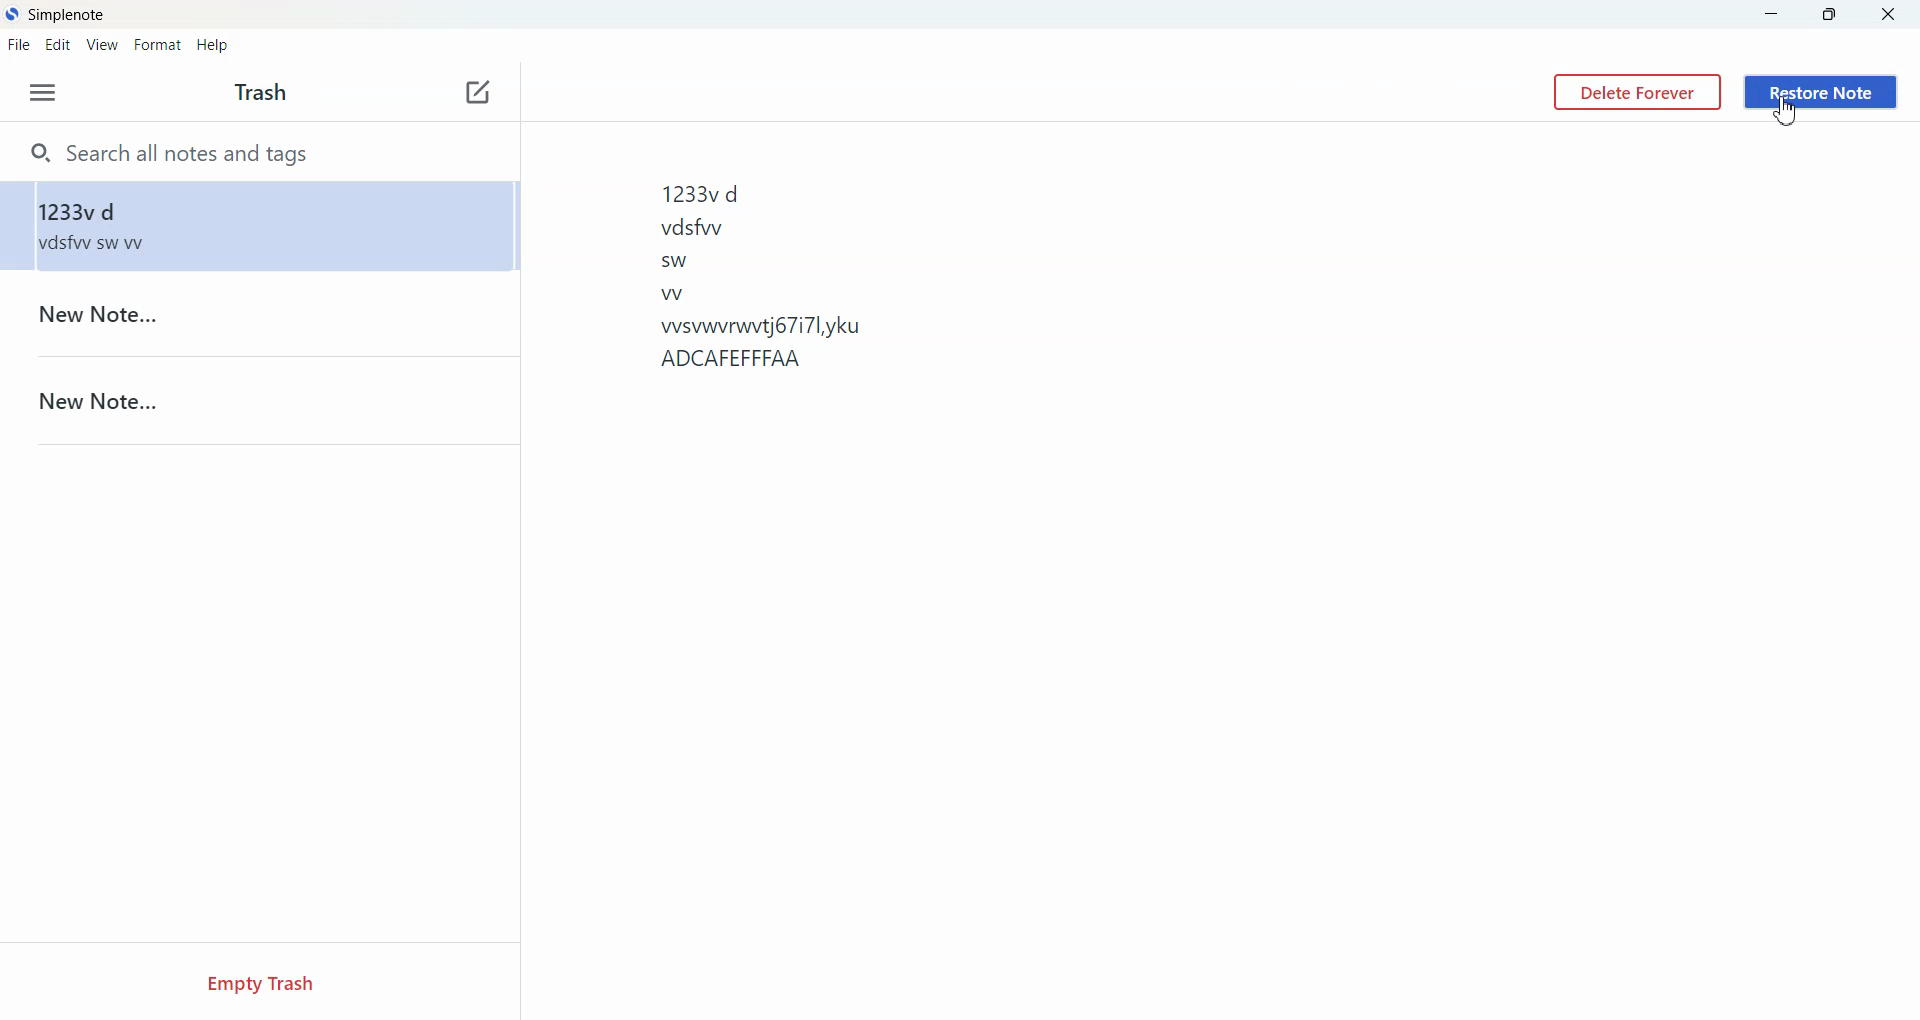 The width and height of the screenshot is (1920, 1020). I want to click on New Note, so click(260, 400).